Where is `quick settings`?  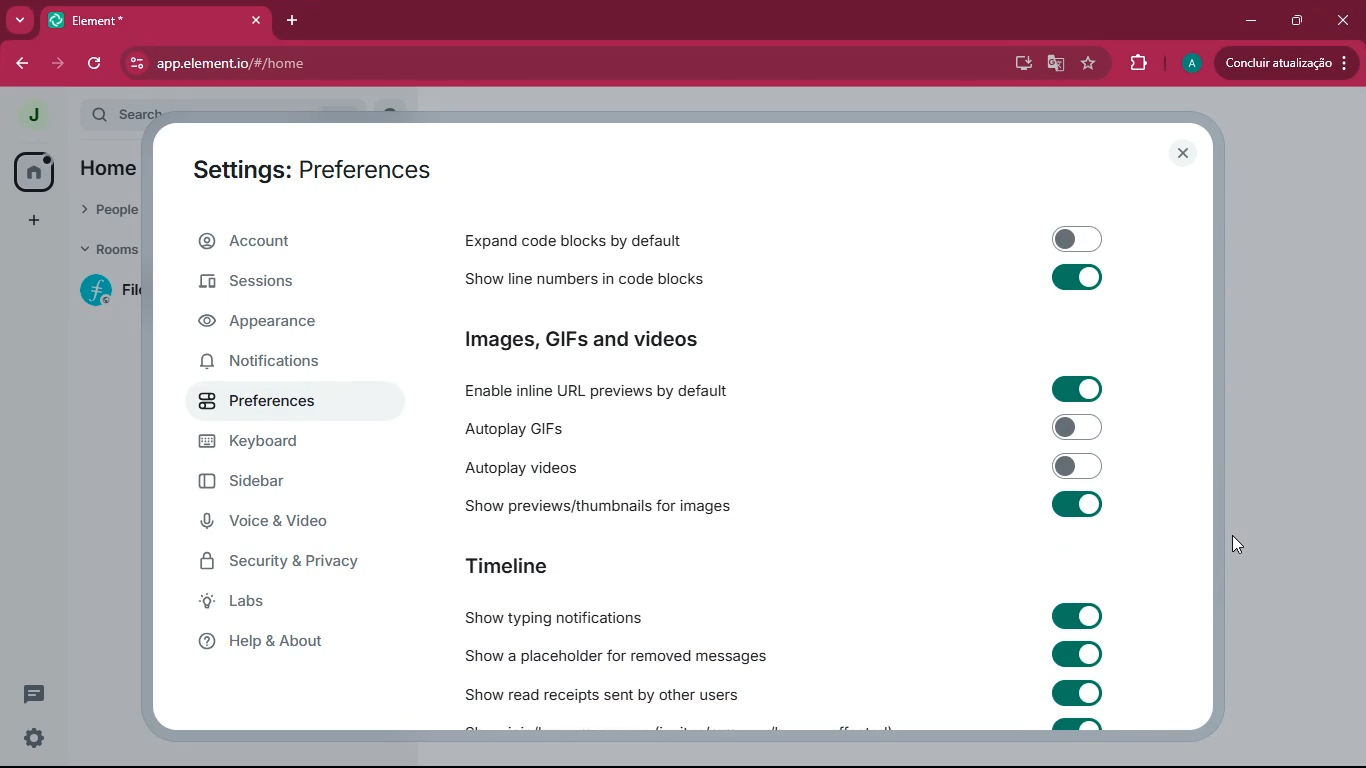
quick settings is located at coordinates (34, 738).